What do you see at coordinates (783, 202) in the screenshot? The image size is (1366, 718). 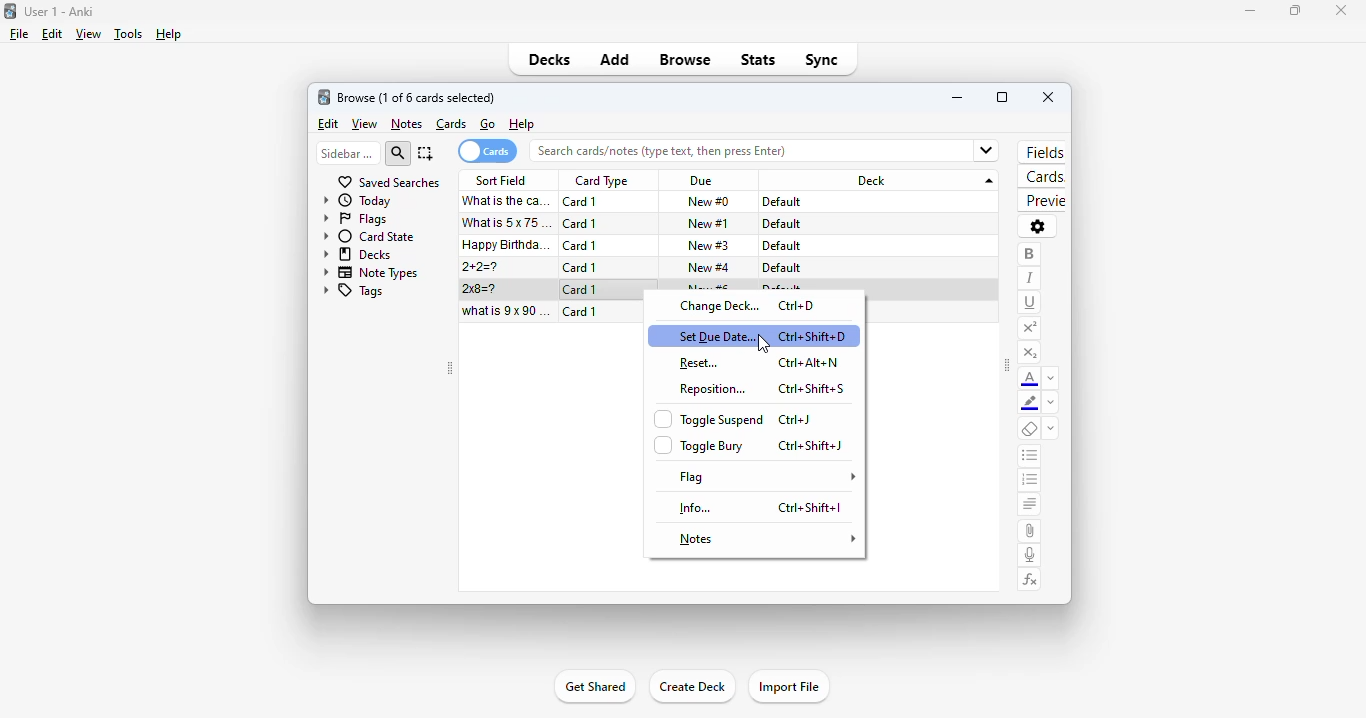 I see `default` at bounding box center [783, 202].